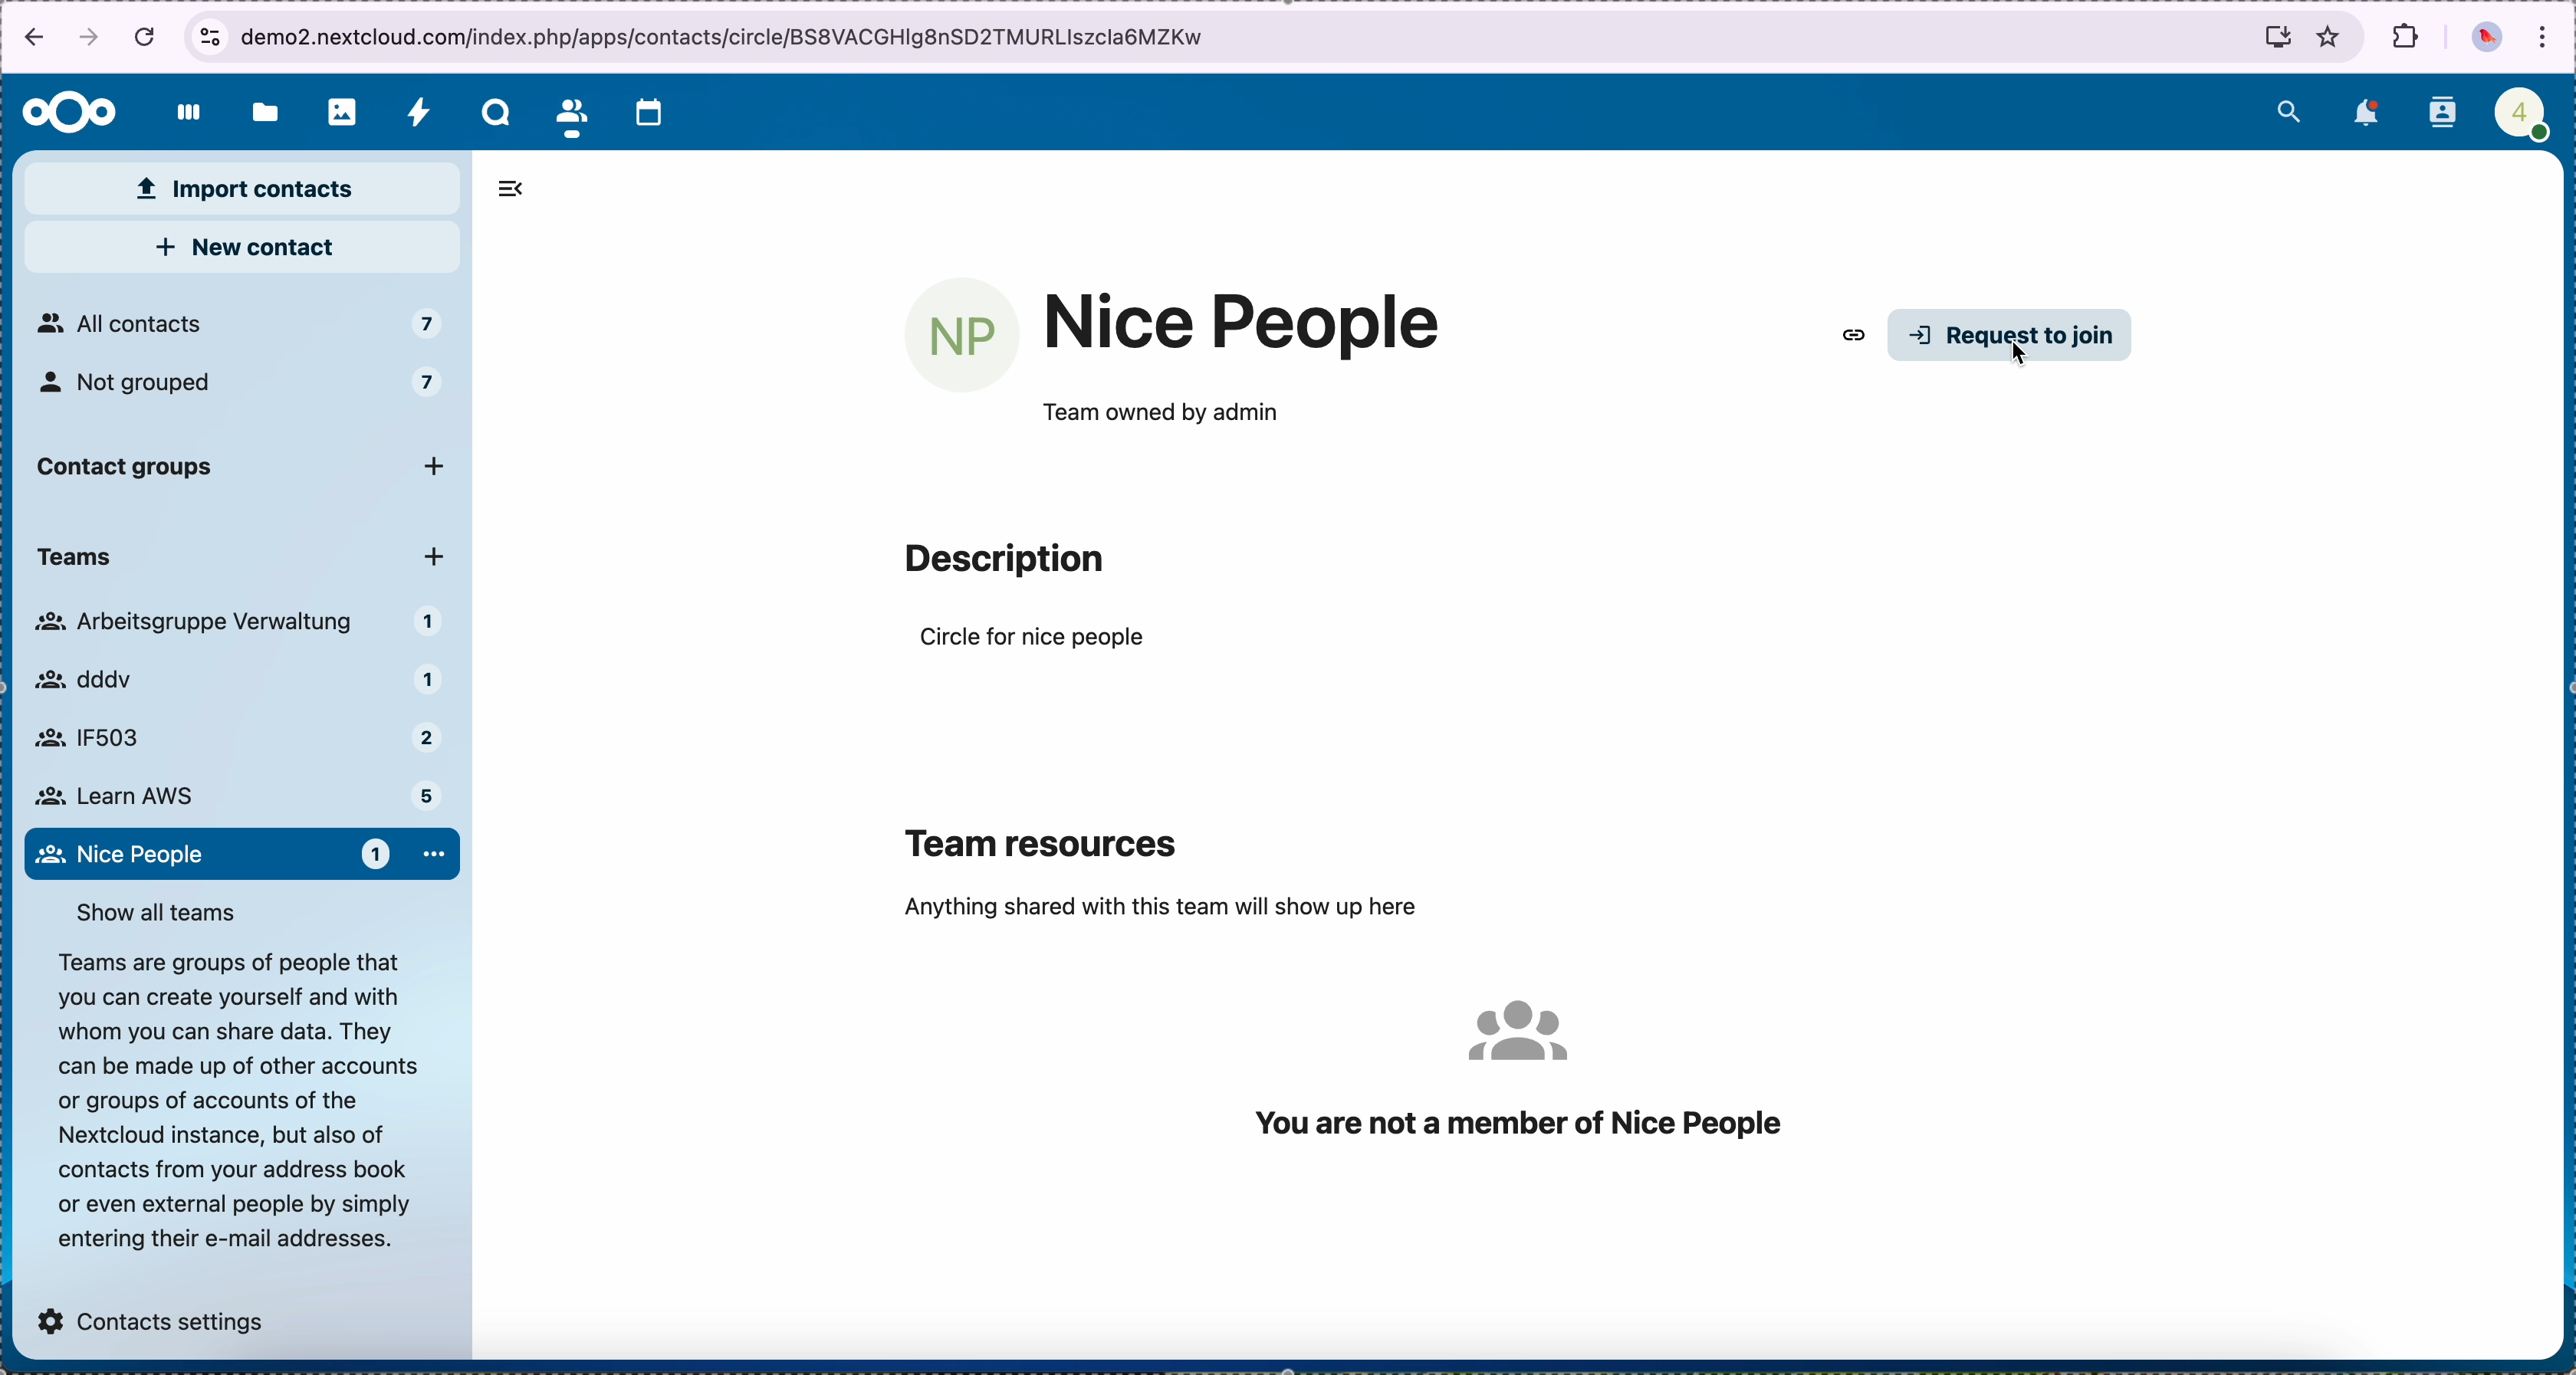 The height and width of the screenshot is (1375, 2576). I want to click on activity, so click(417, 112).